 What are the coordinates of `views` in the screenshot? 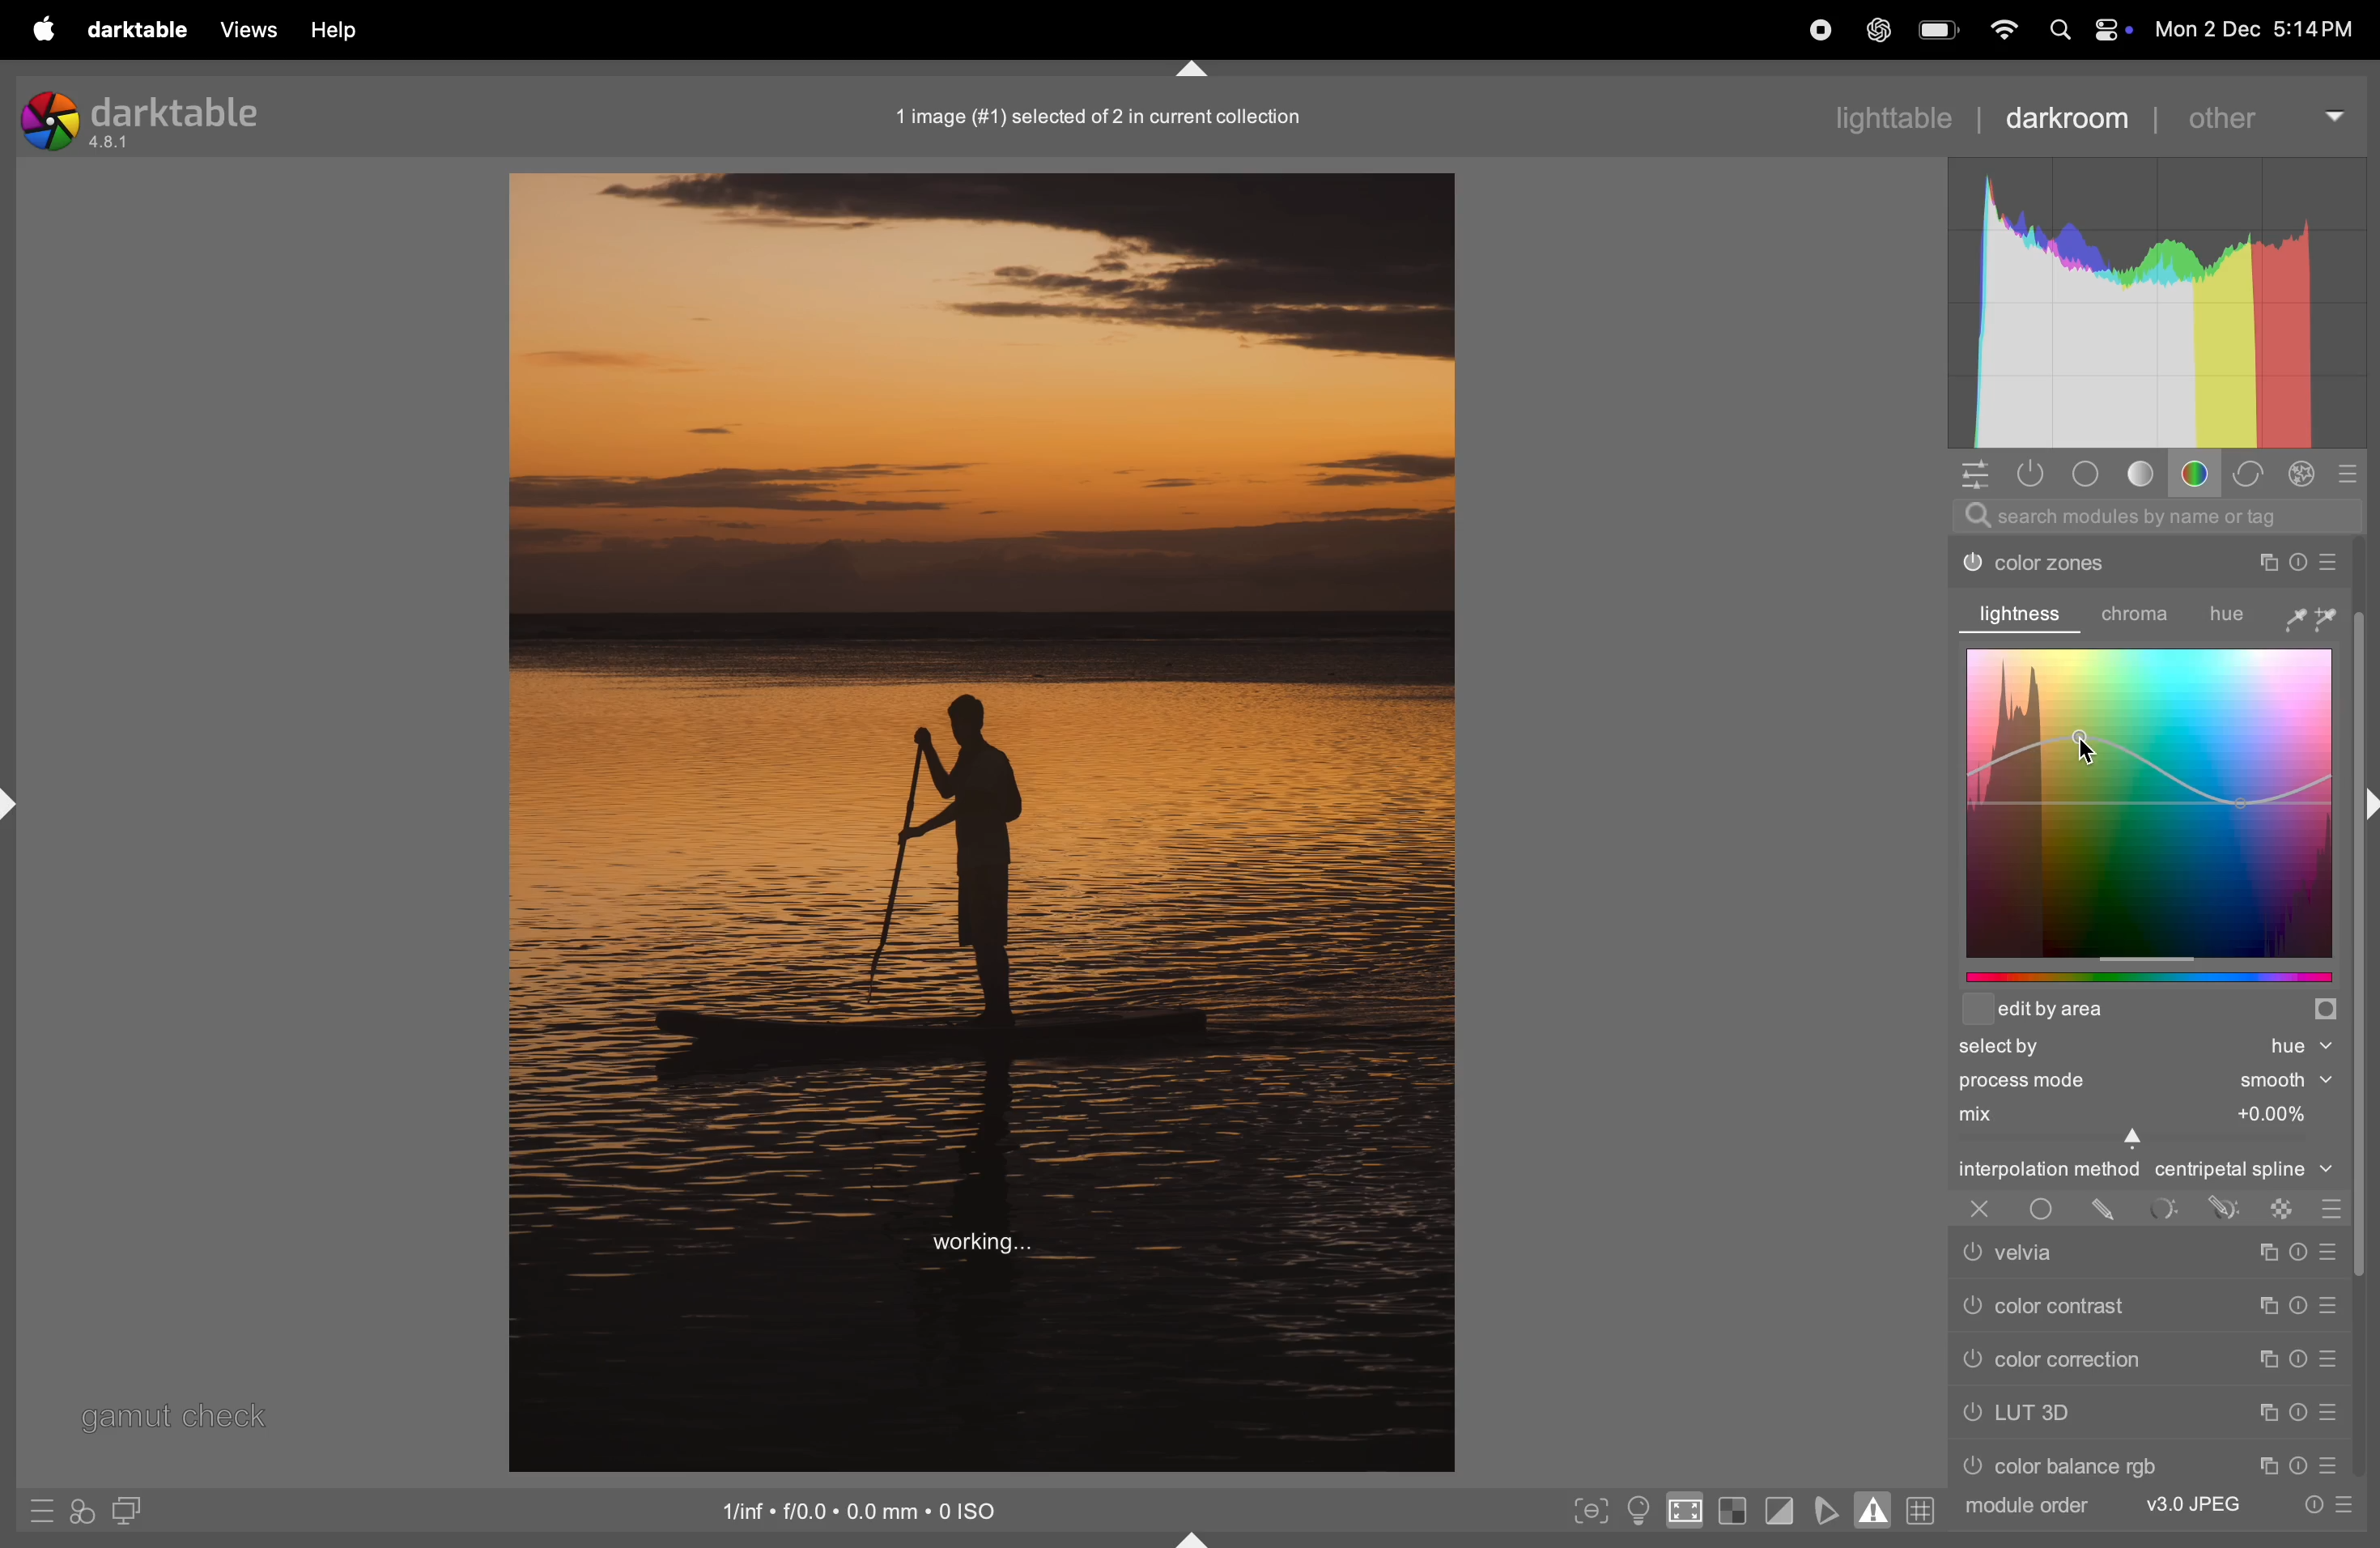 It's located at (252, 31).